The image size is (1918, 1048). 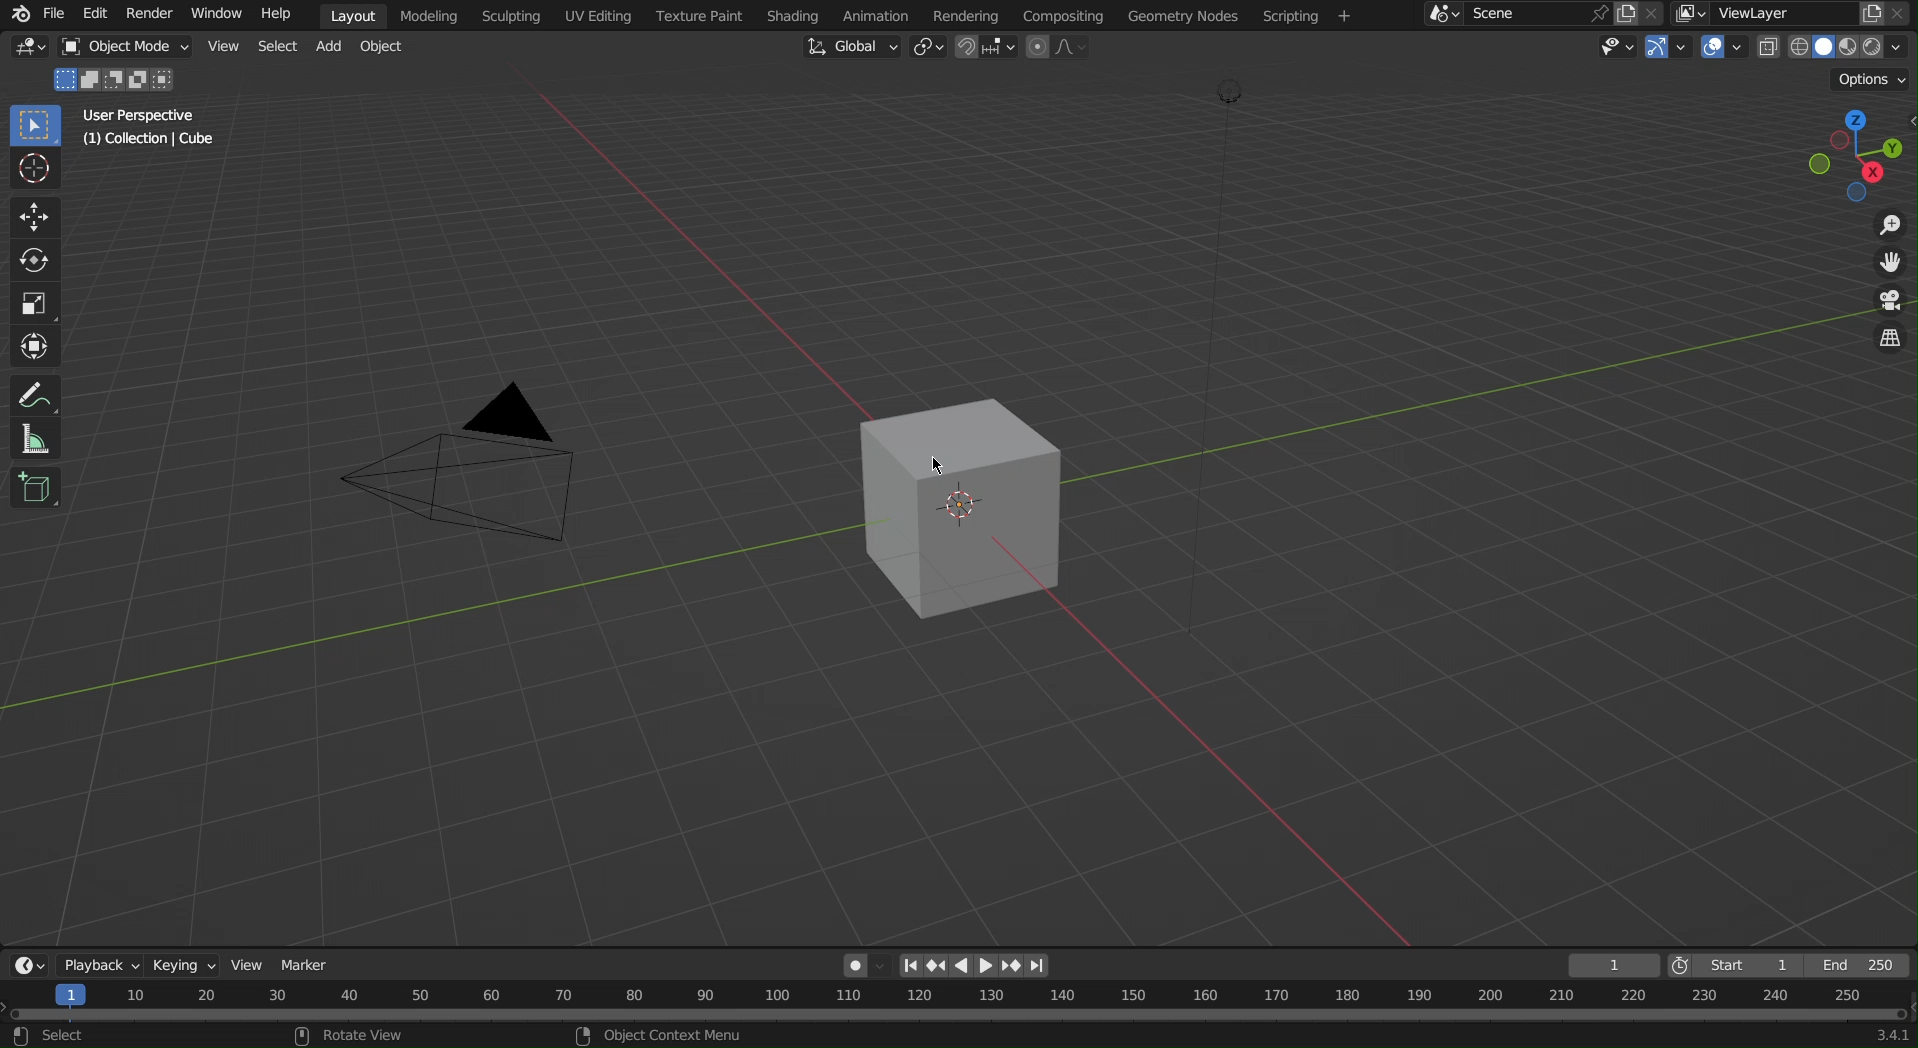 What do you see at coordinates (96, 13) in the screenshot?
I see `Edit` at bounding box center [96, 13].